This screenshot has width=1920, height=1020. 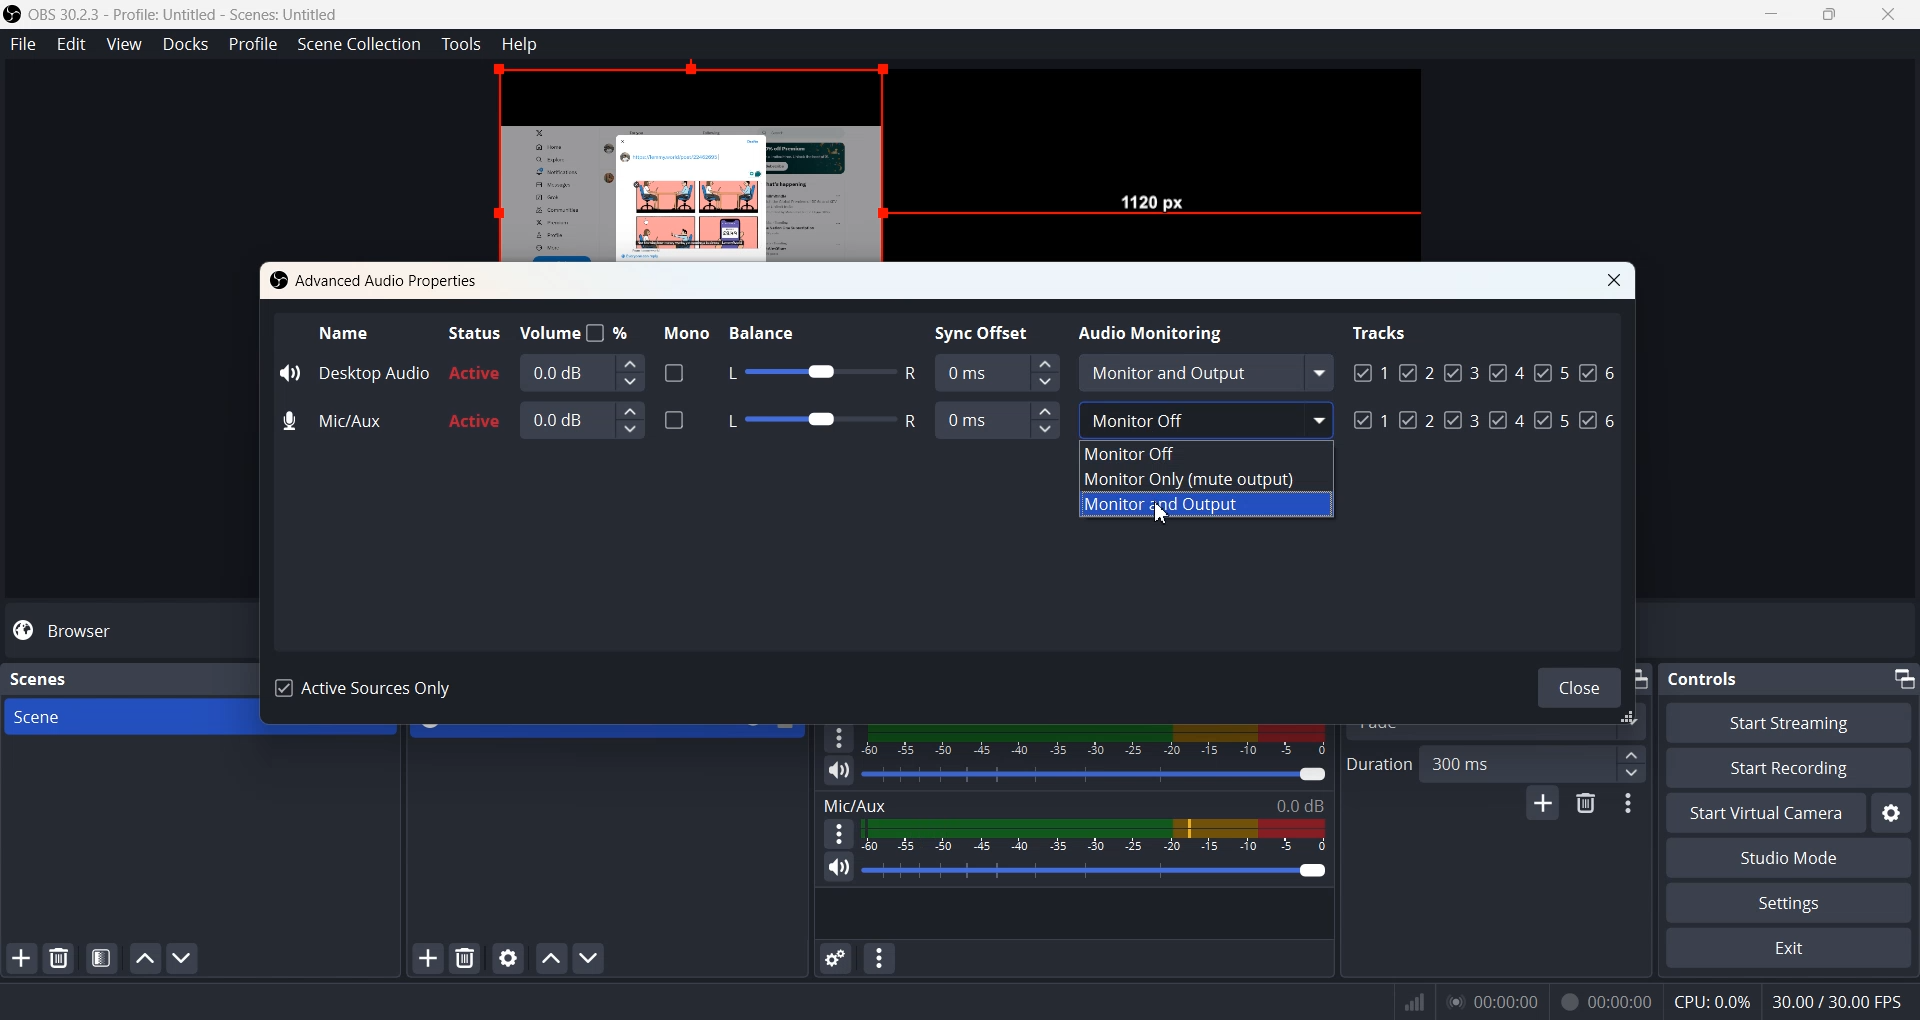 I want to click on Settings, so click(x=1892, y=813).